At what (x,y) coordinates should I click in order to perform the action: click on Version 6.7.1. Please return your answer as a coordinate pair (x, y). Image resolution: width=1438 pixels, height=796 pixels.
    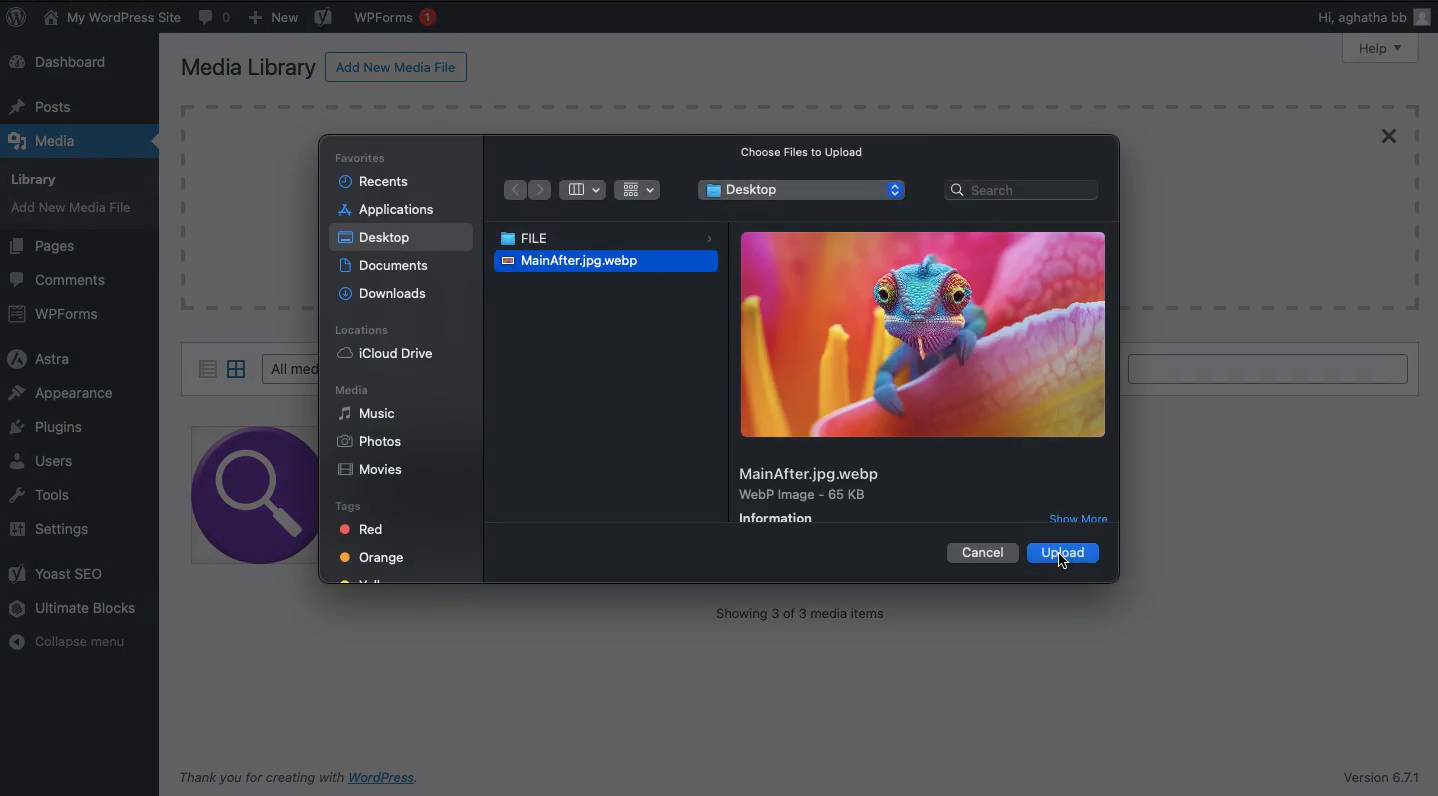
    Looking at the image, I should click on (1380, 778).